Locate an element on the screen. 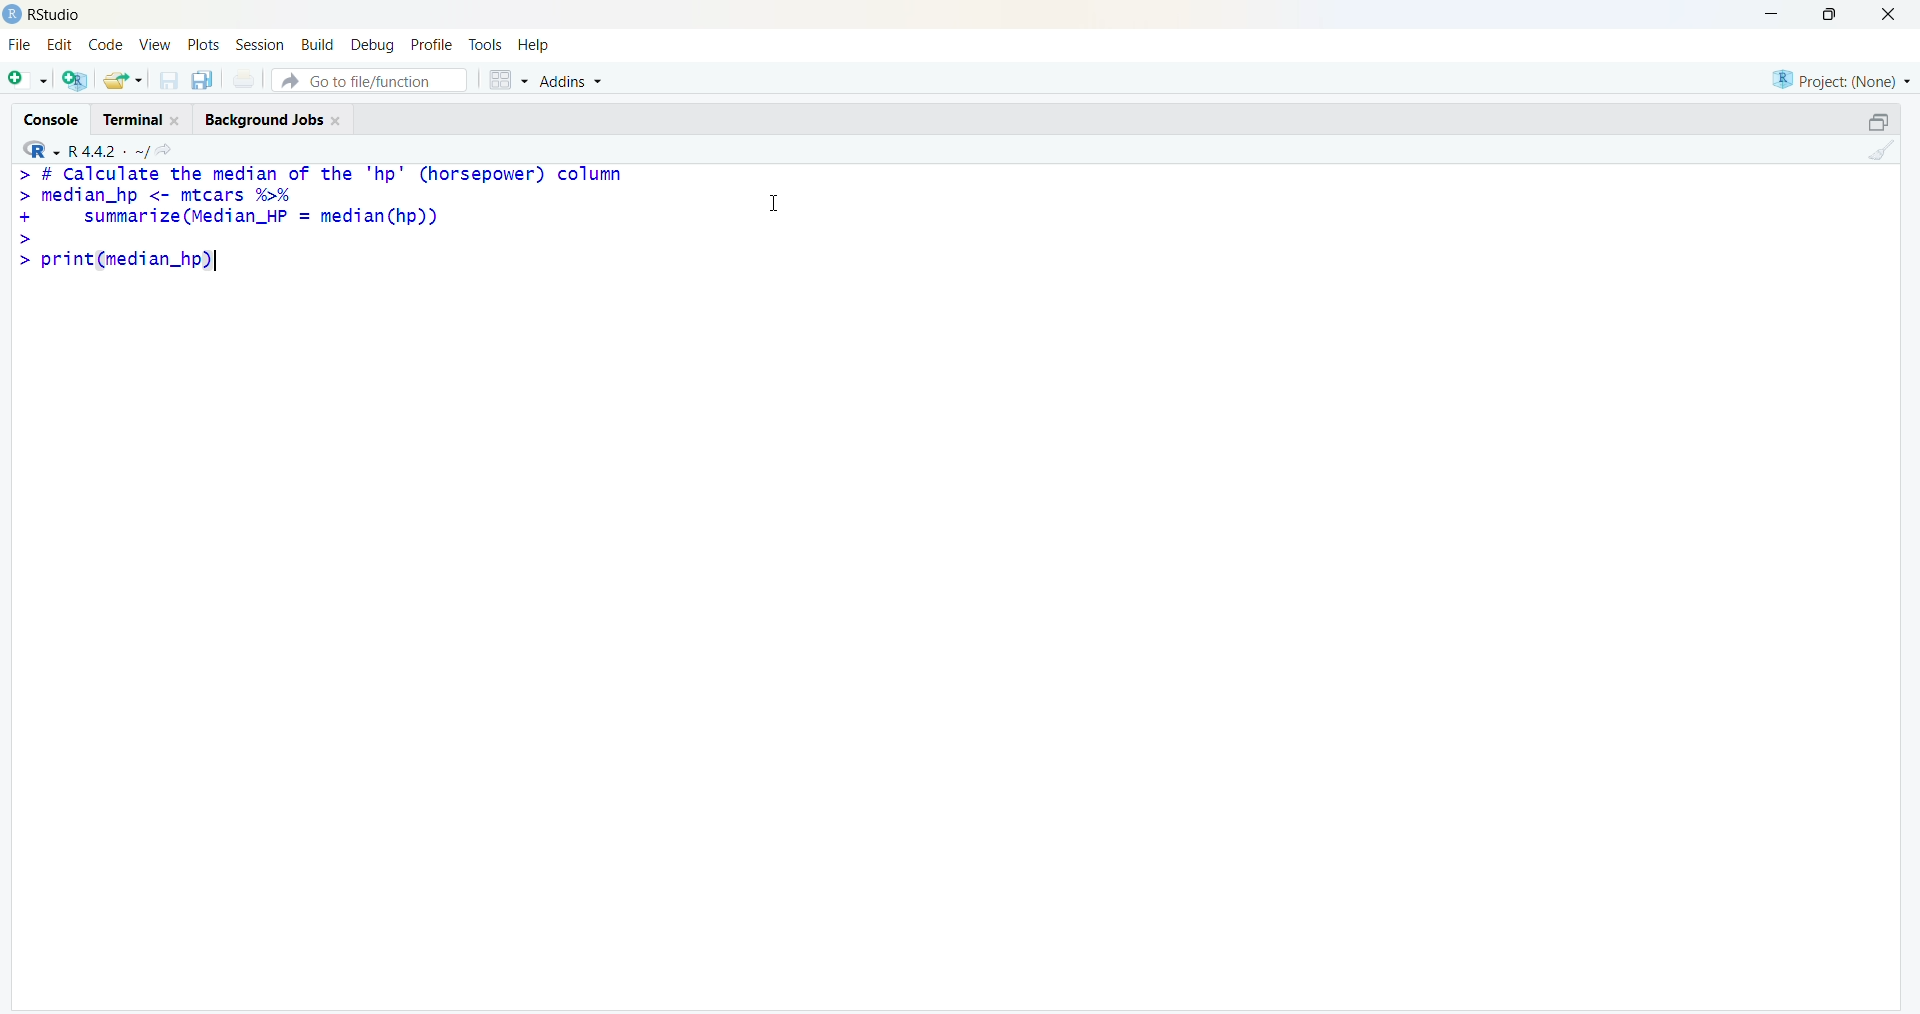 This screenshot has height=1014, width=1920. edit is located at coordinates (59, 44).